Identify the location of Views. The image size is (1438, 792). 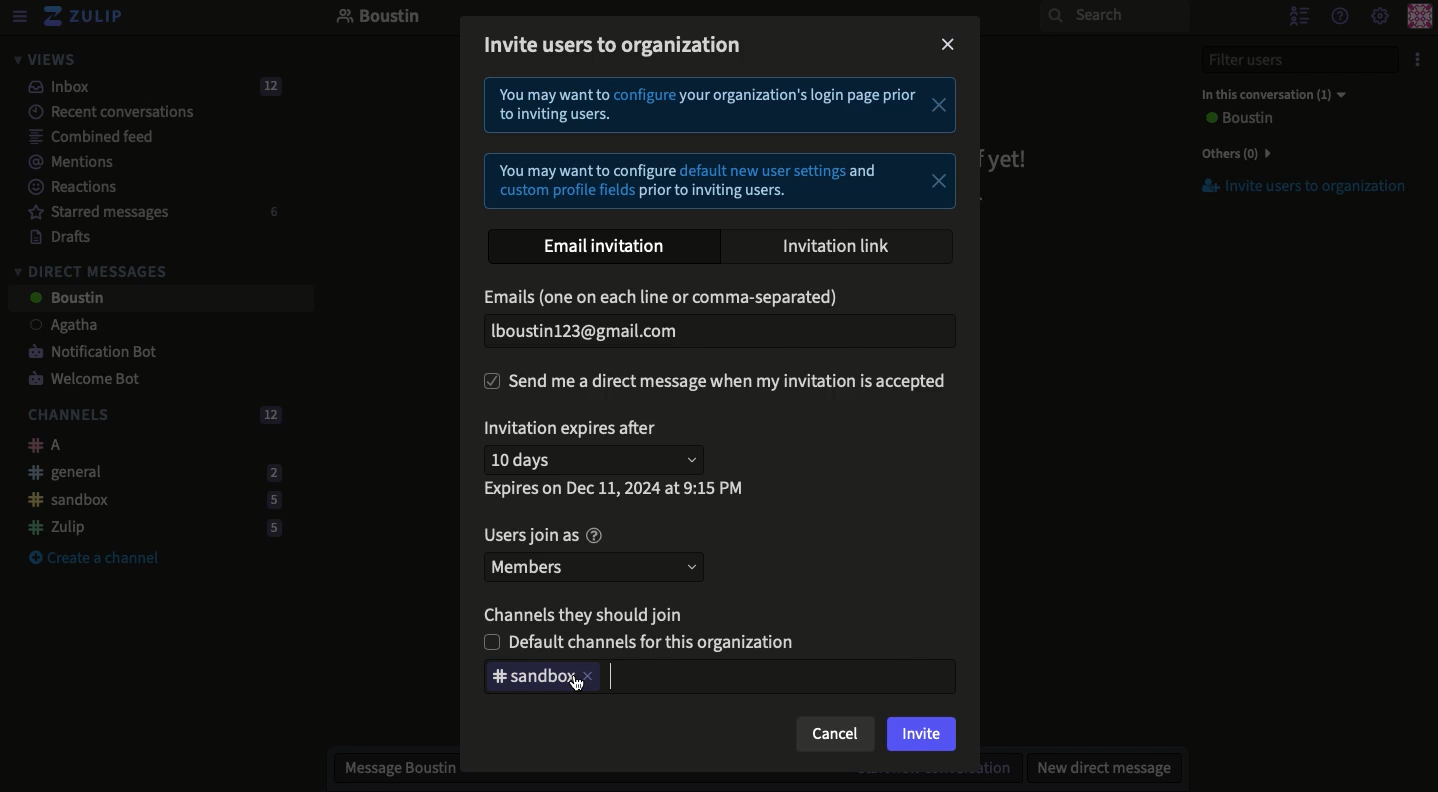
(44, 59).